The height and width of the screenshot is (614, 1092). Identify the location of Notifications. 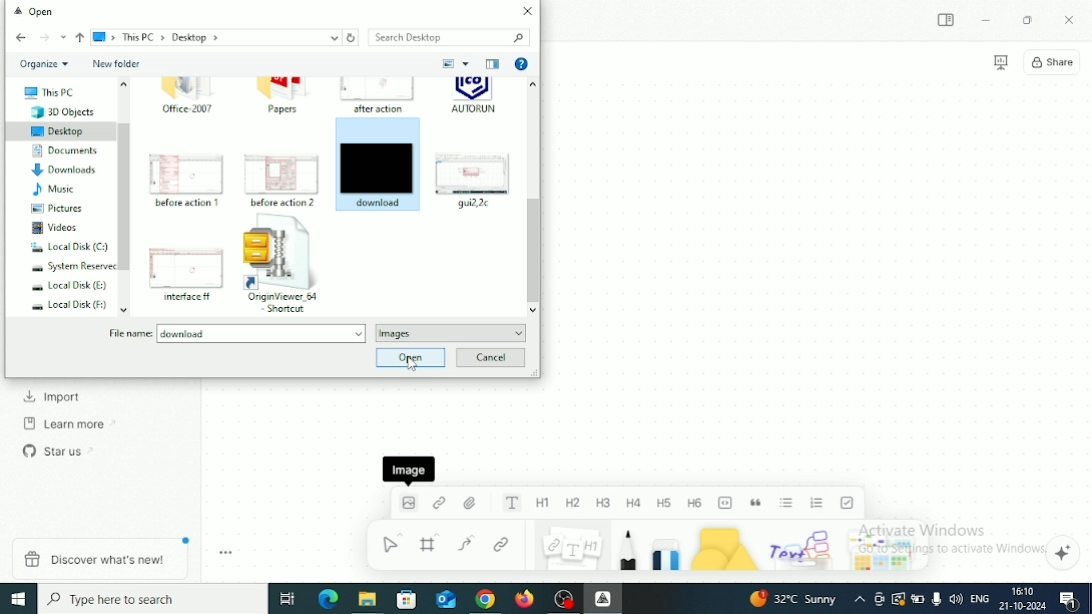
(1071, 600).